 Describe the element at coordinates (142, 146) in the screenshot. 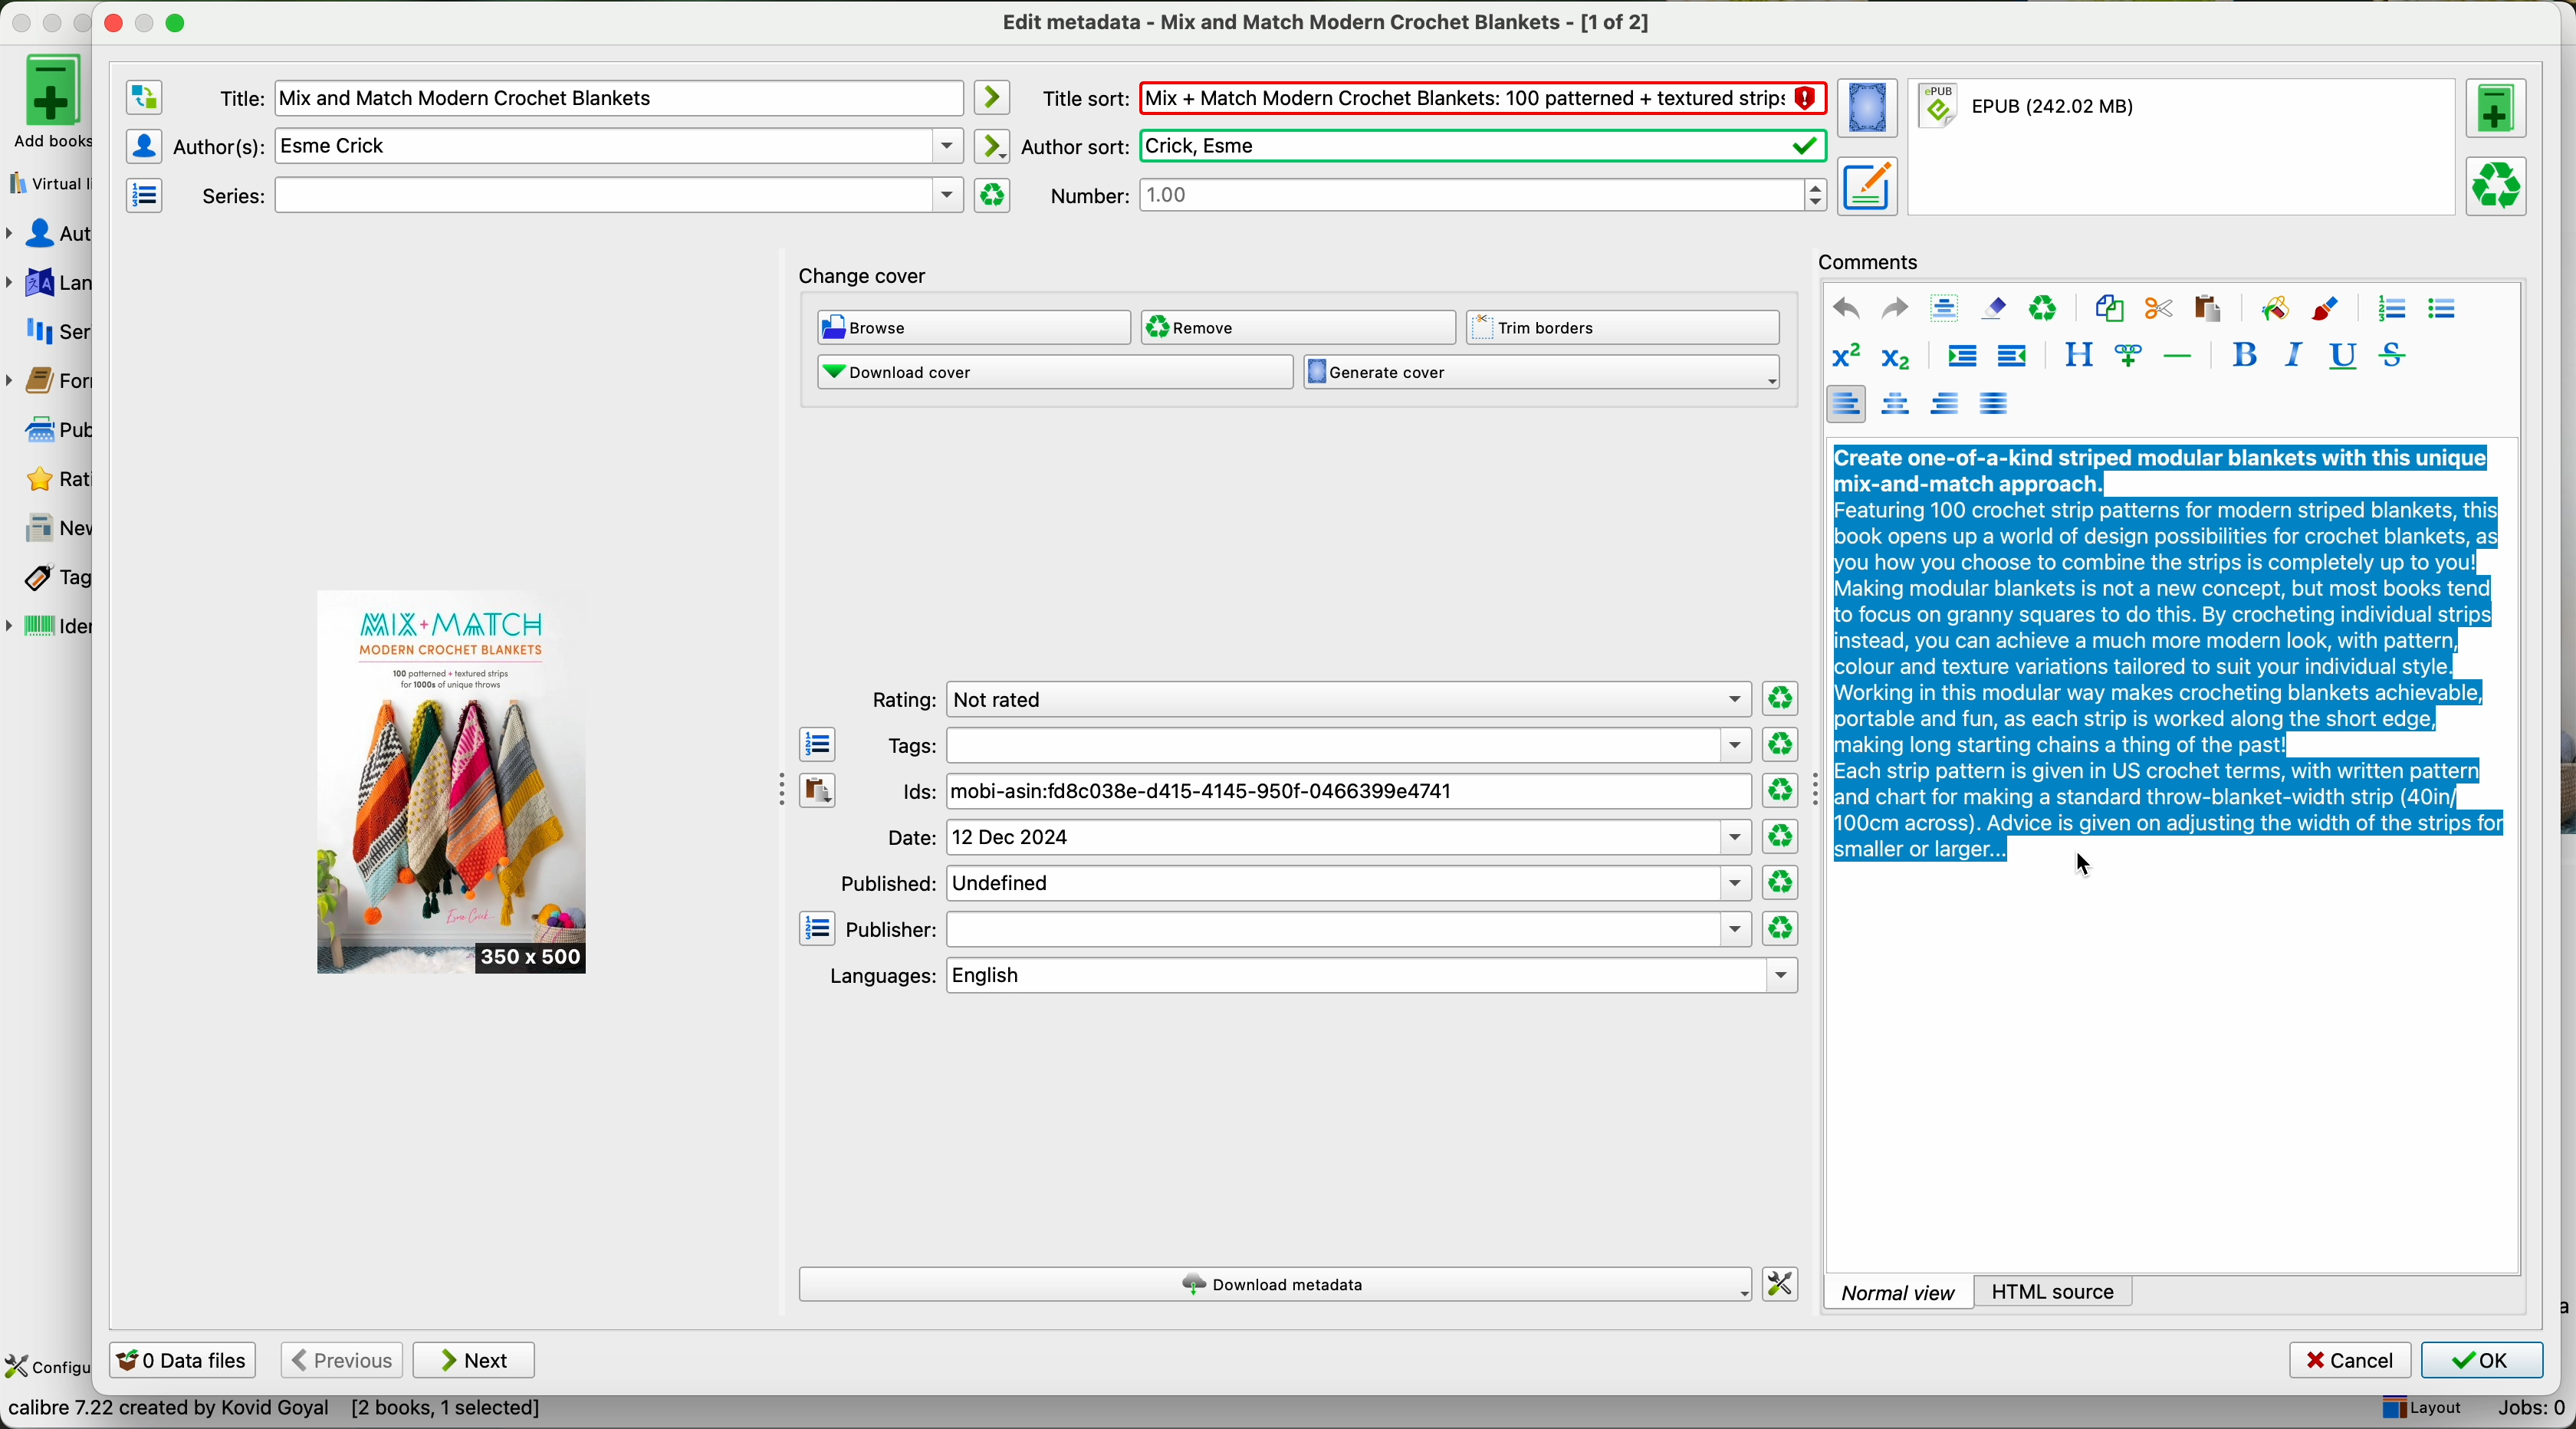

I see `set the manage authors editor` at that location.